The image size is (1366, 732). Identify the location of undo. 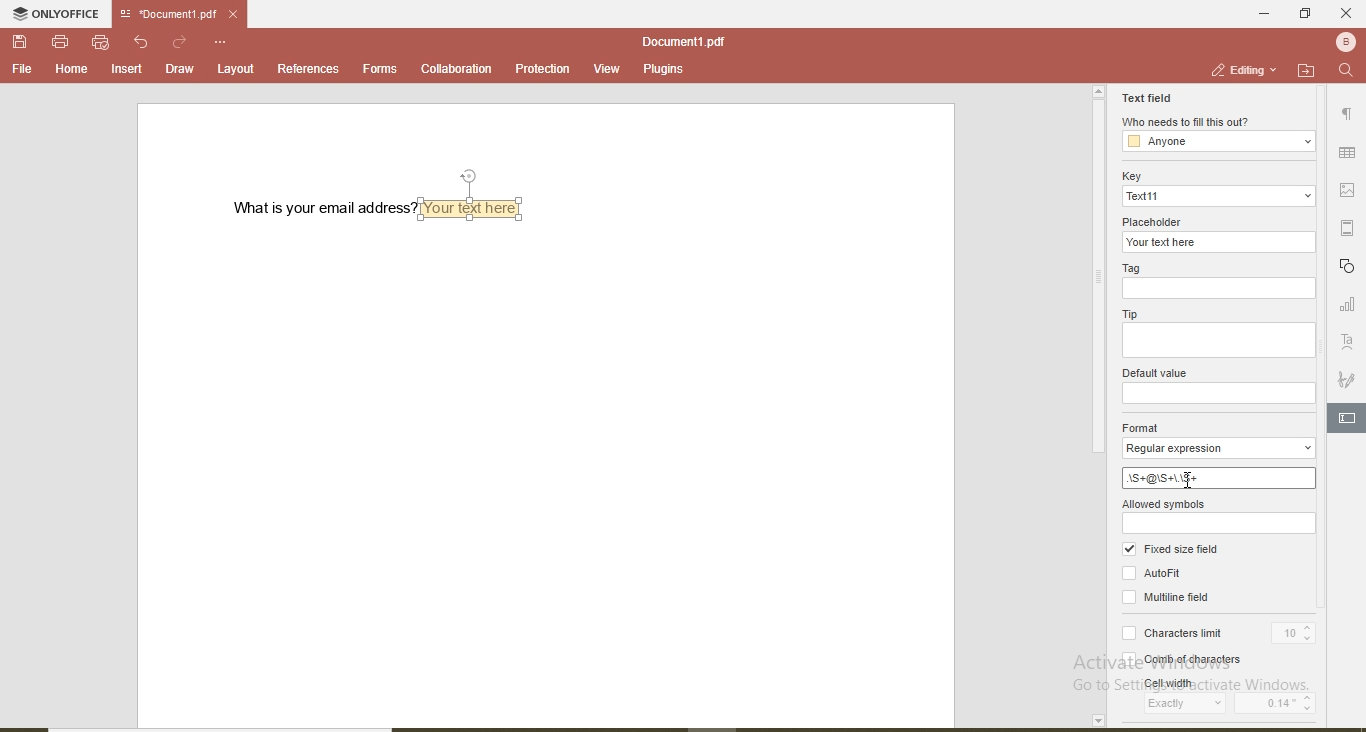
(144, 42).